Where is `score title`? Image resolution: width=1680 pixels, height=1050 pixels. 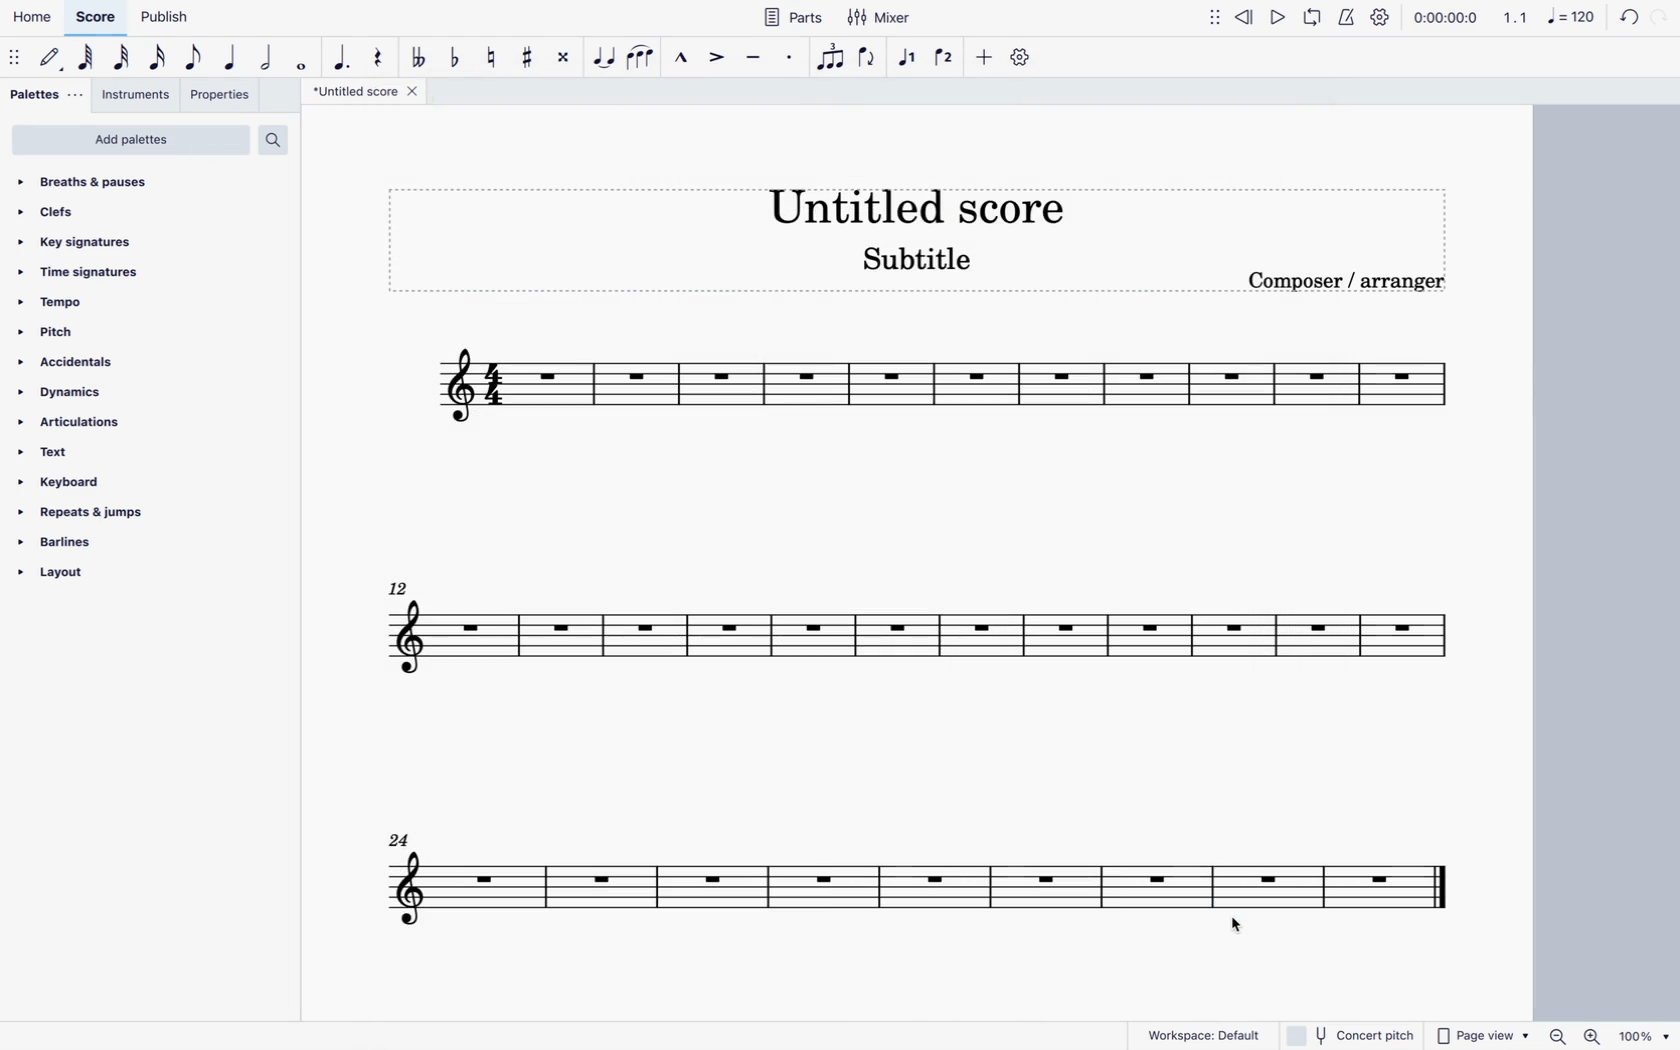 score title is located at coordinates (924, 196).